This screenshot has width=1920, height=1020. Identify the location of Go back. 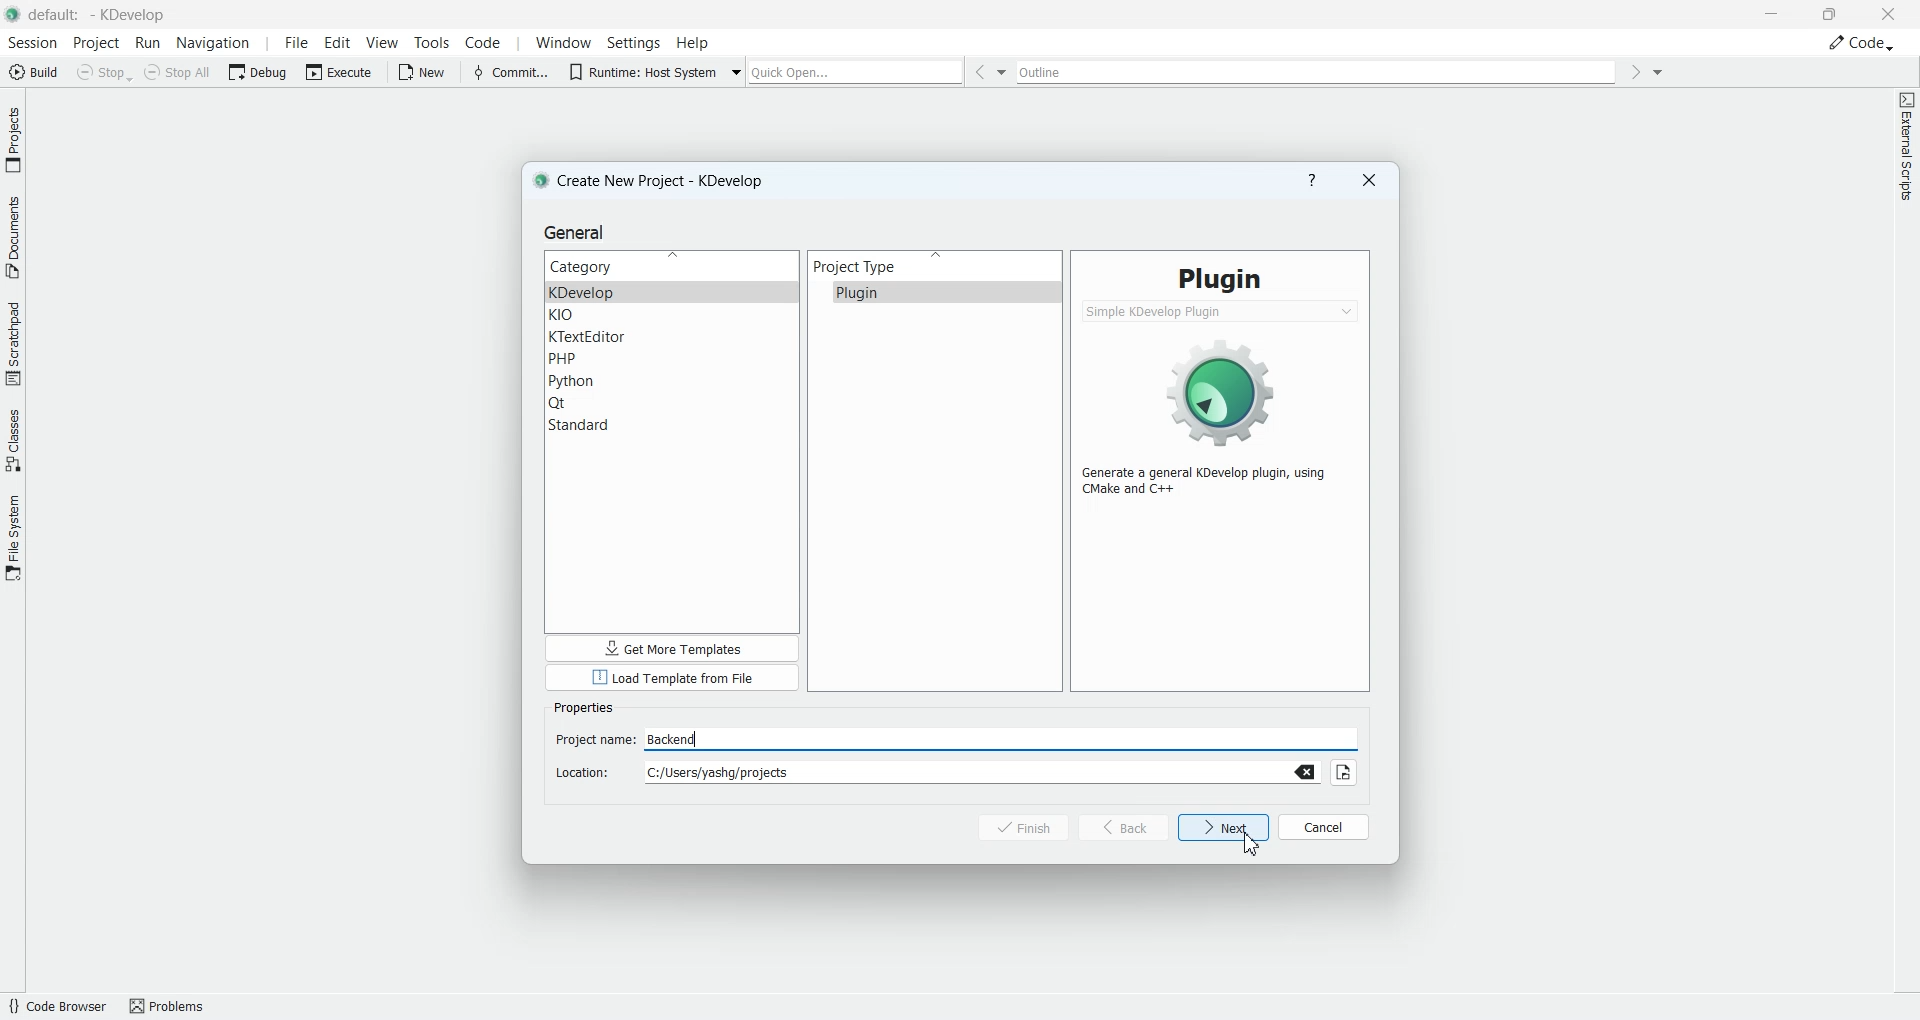
(978, 72).